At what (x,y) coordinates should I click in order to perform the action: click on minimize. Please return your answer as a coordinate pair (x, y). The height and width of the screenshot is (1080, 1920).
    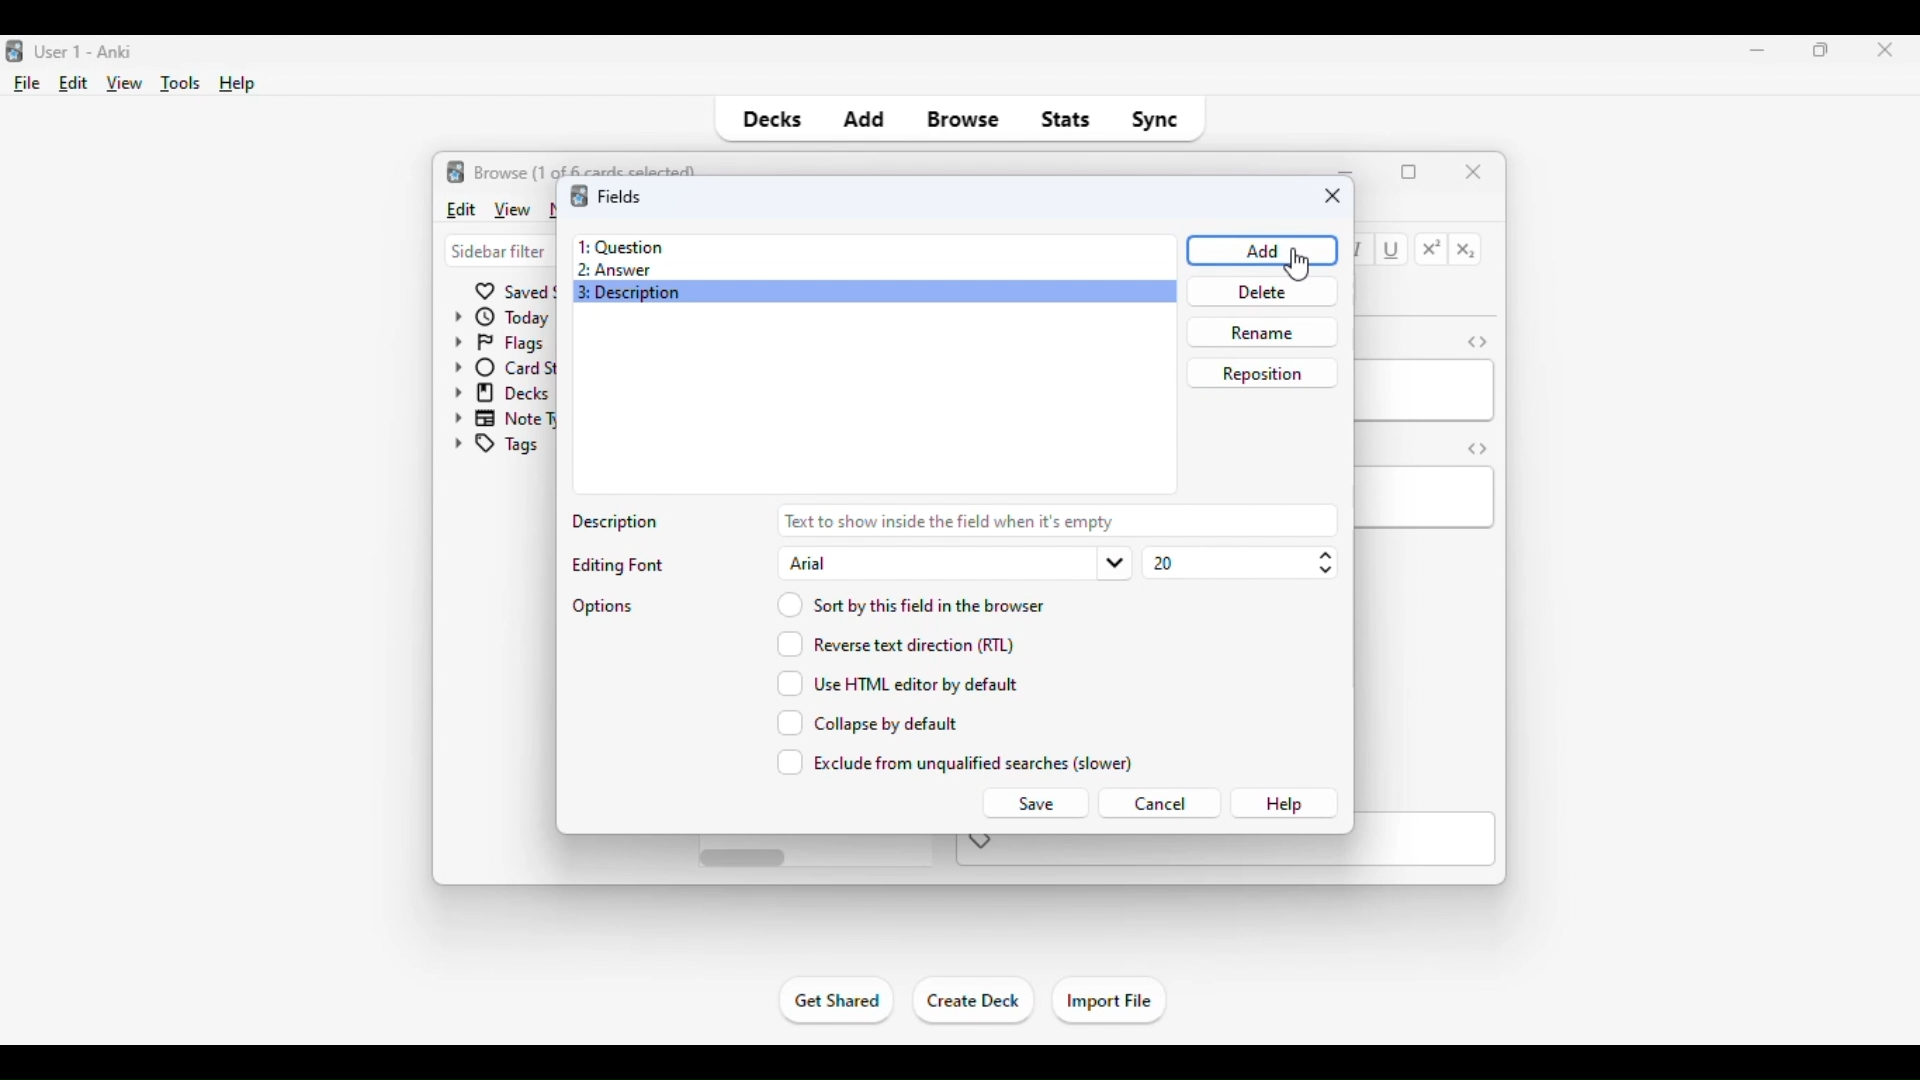
    Looking at the image, I should click on (1758, 49).